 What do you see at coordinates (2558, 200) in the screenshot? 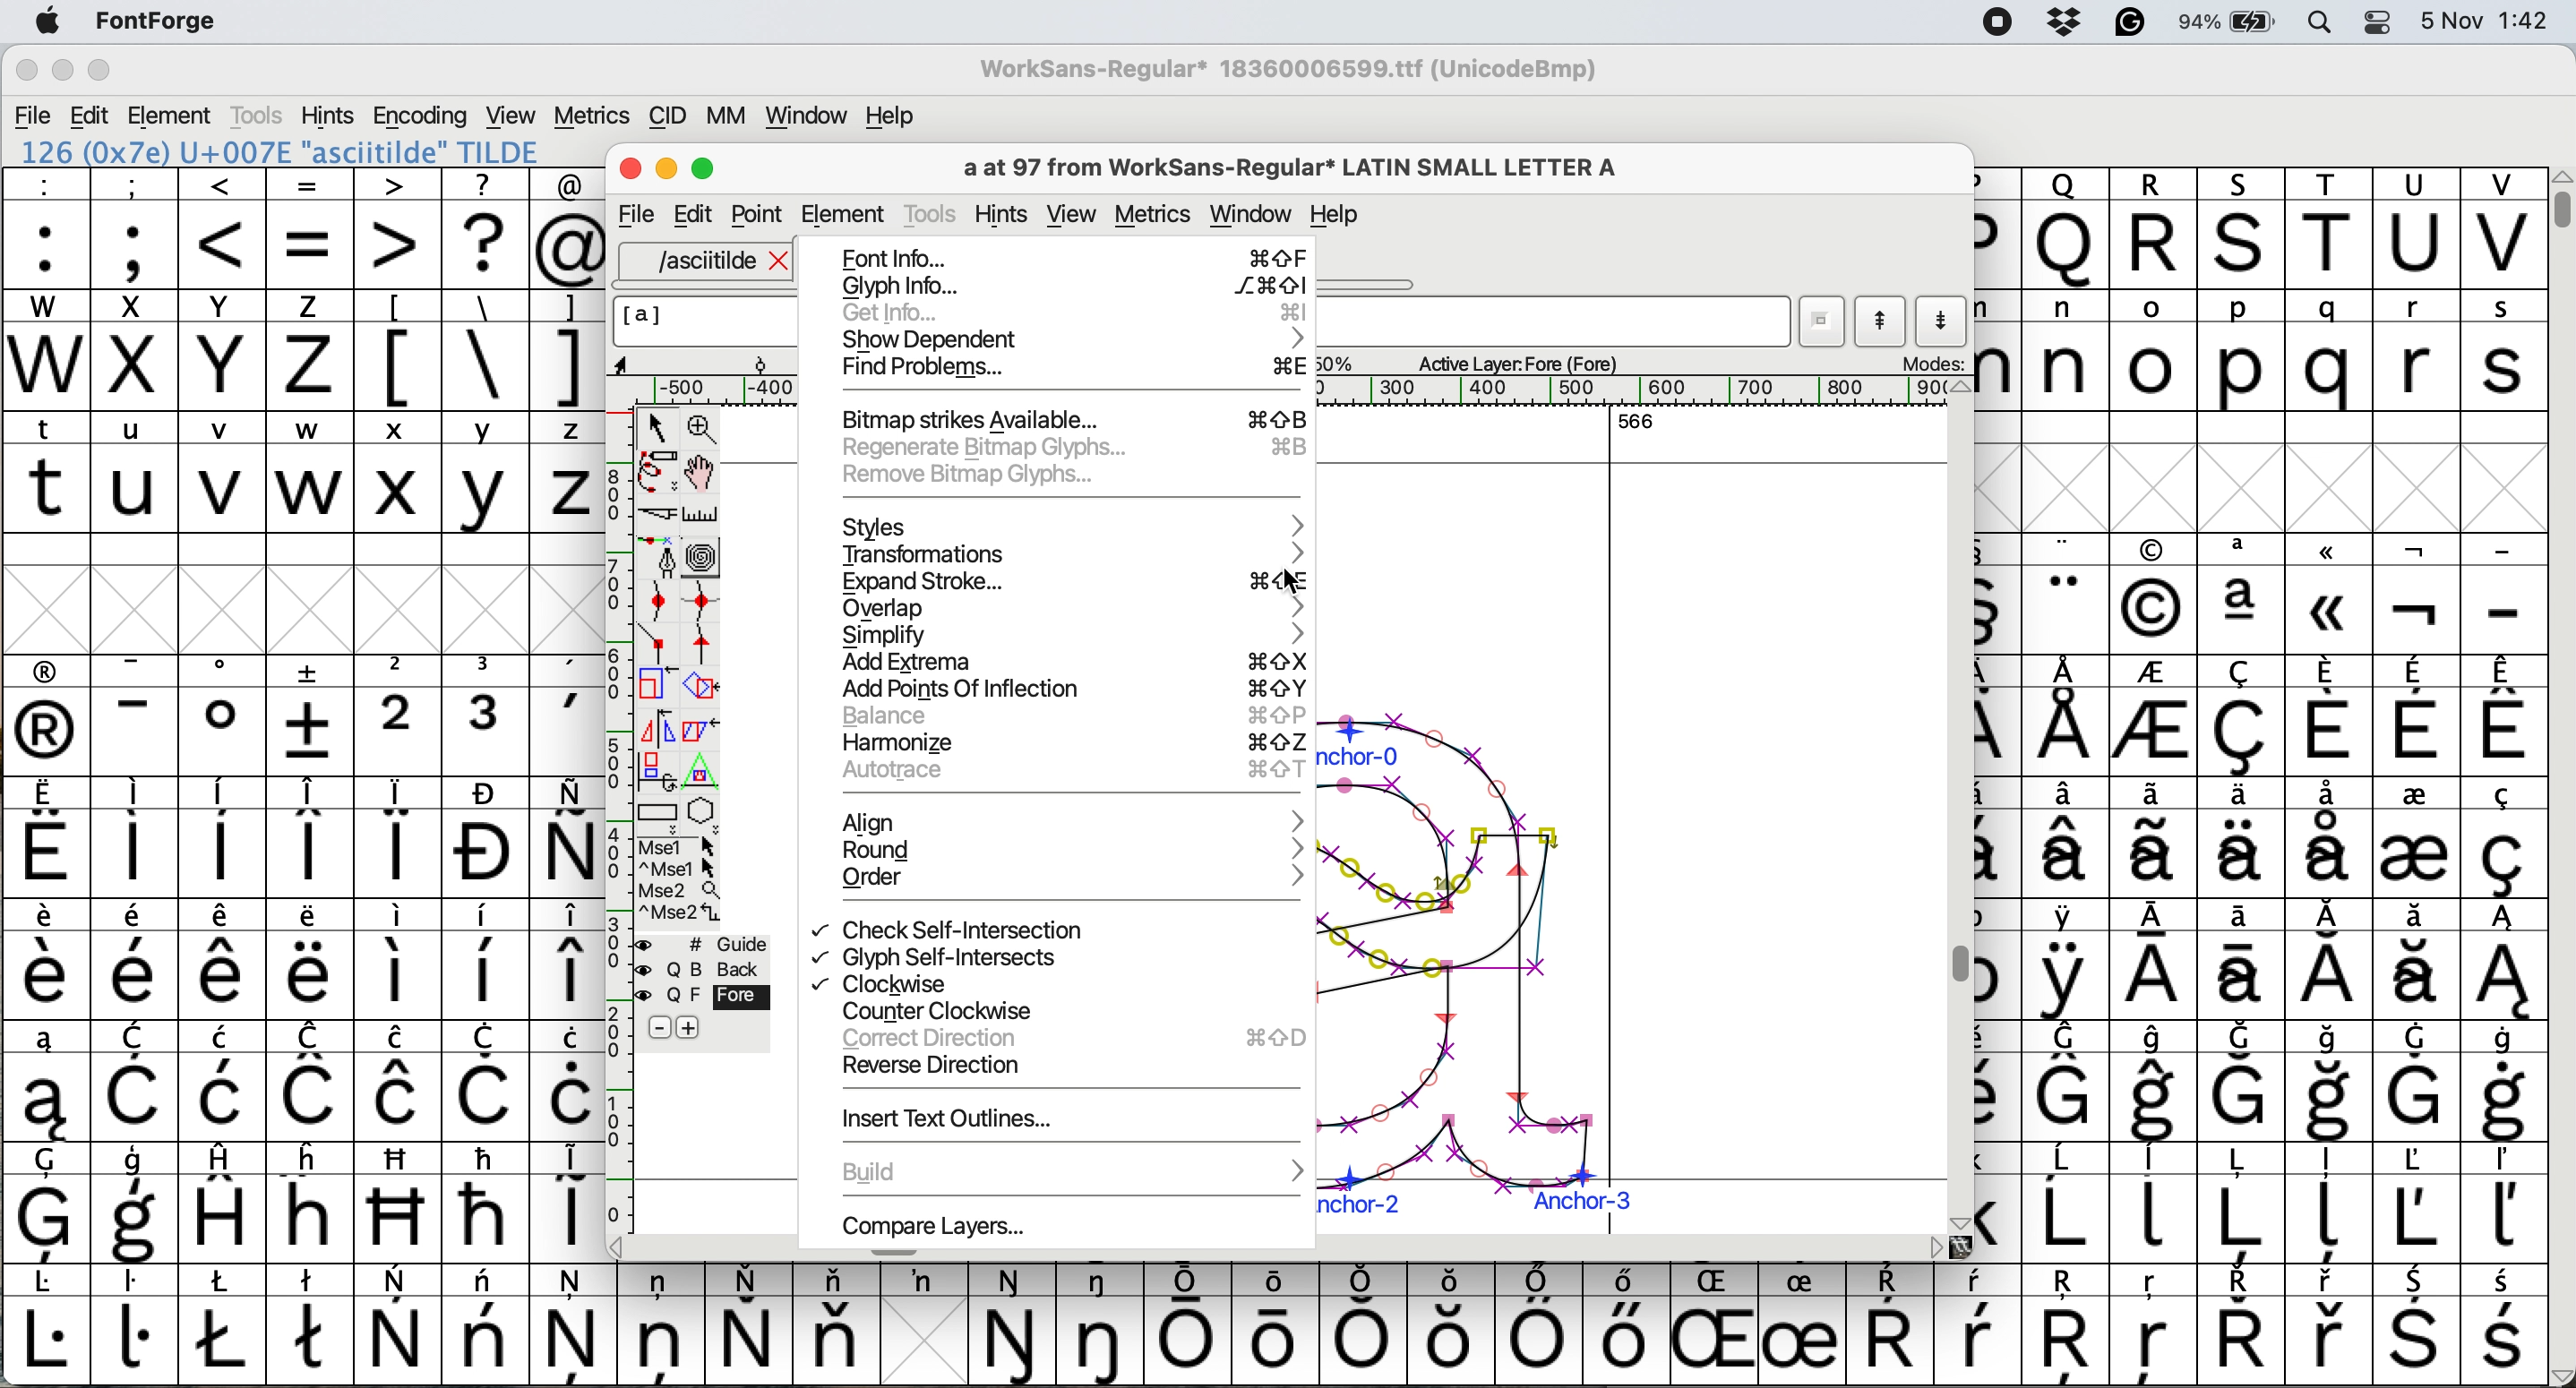
I see `vertical scroll bar` at bounding box center [2558, 200].